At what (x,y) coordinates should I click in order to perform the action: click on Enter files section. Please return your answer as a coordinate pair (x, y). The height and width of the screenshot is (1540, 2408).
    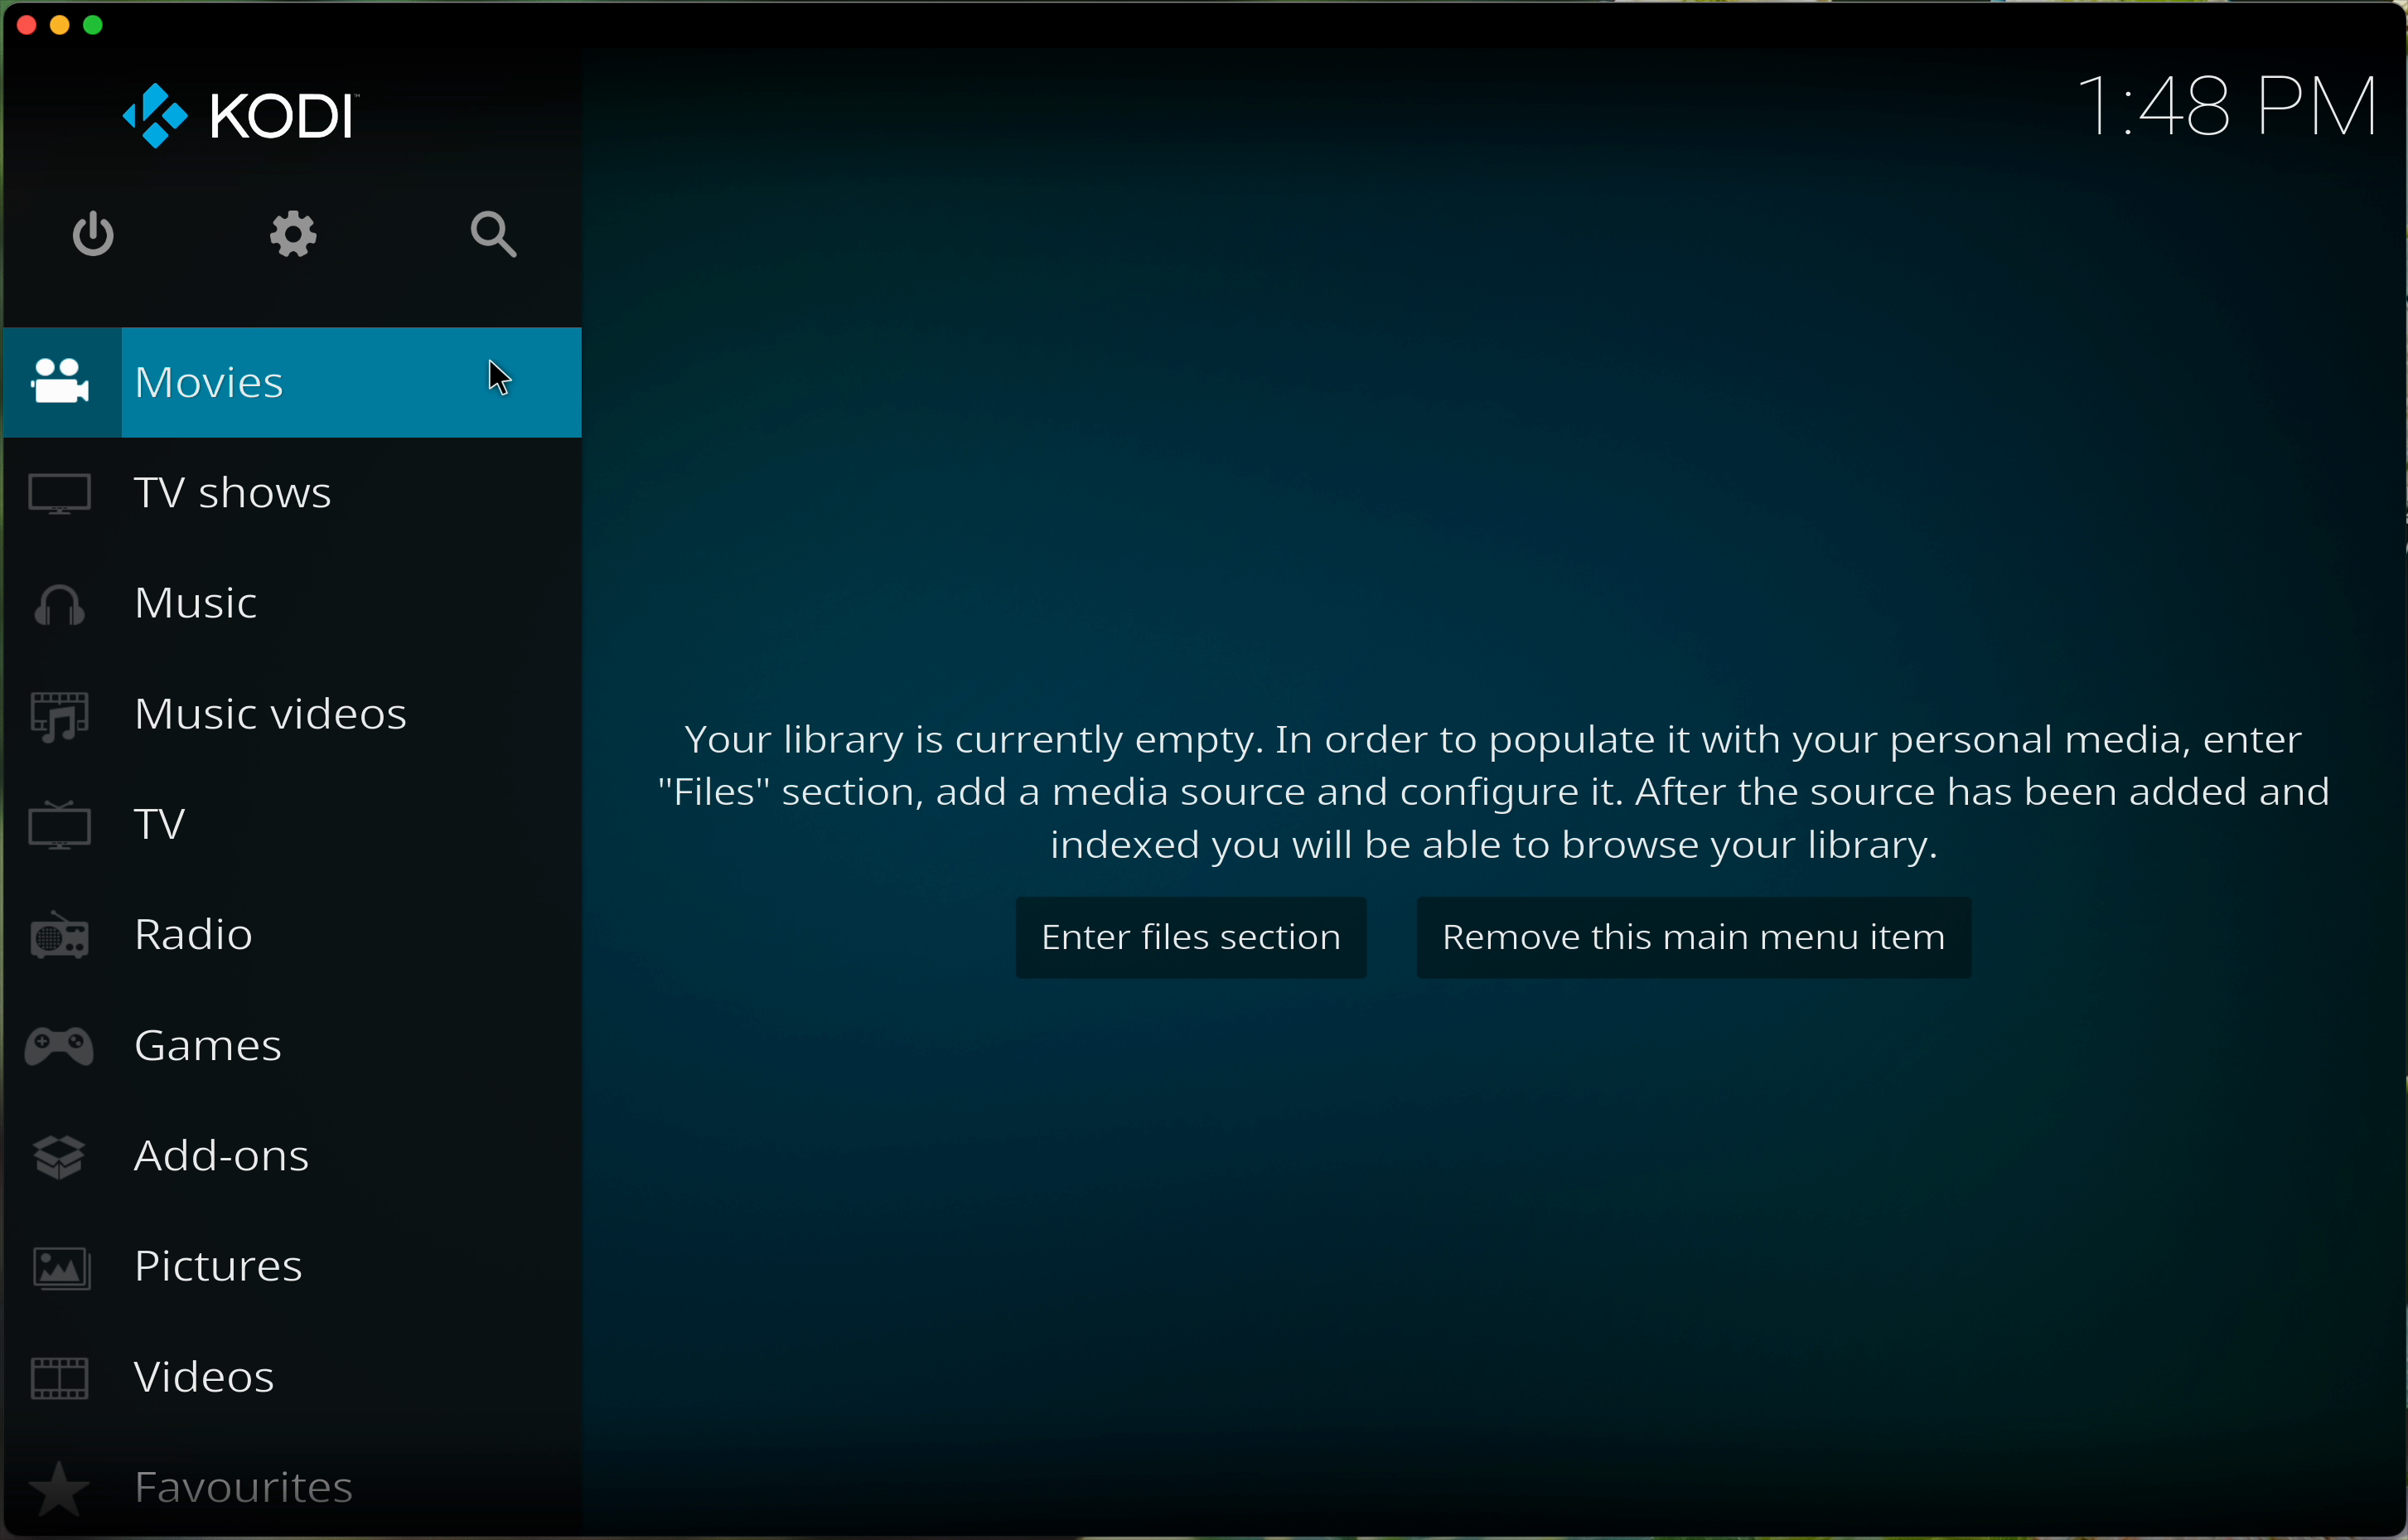
    Looking at the image, I should click on (1191, 940).